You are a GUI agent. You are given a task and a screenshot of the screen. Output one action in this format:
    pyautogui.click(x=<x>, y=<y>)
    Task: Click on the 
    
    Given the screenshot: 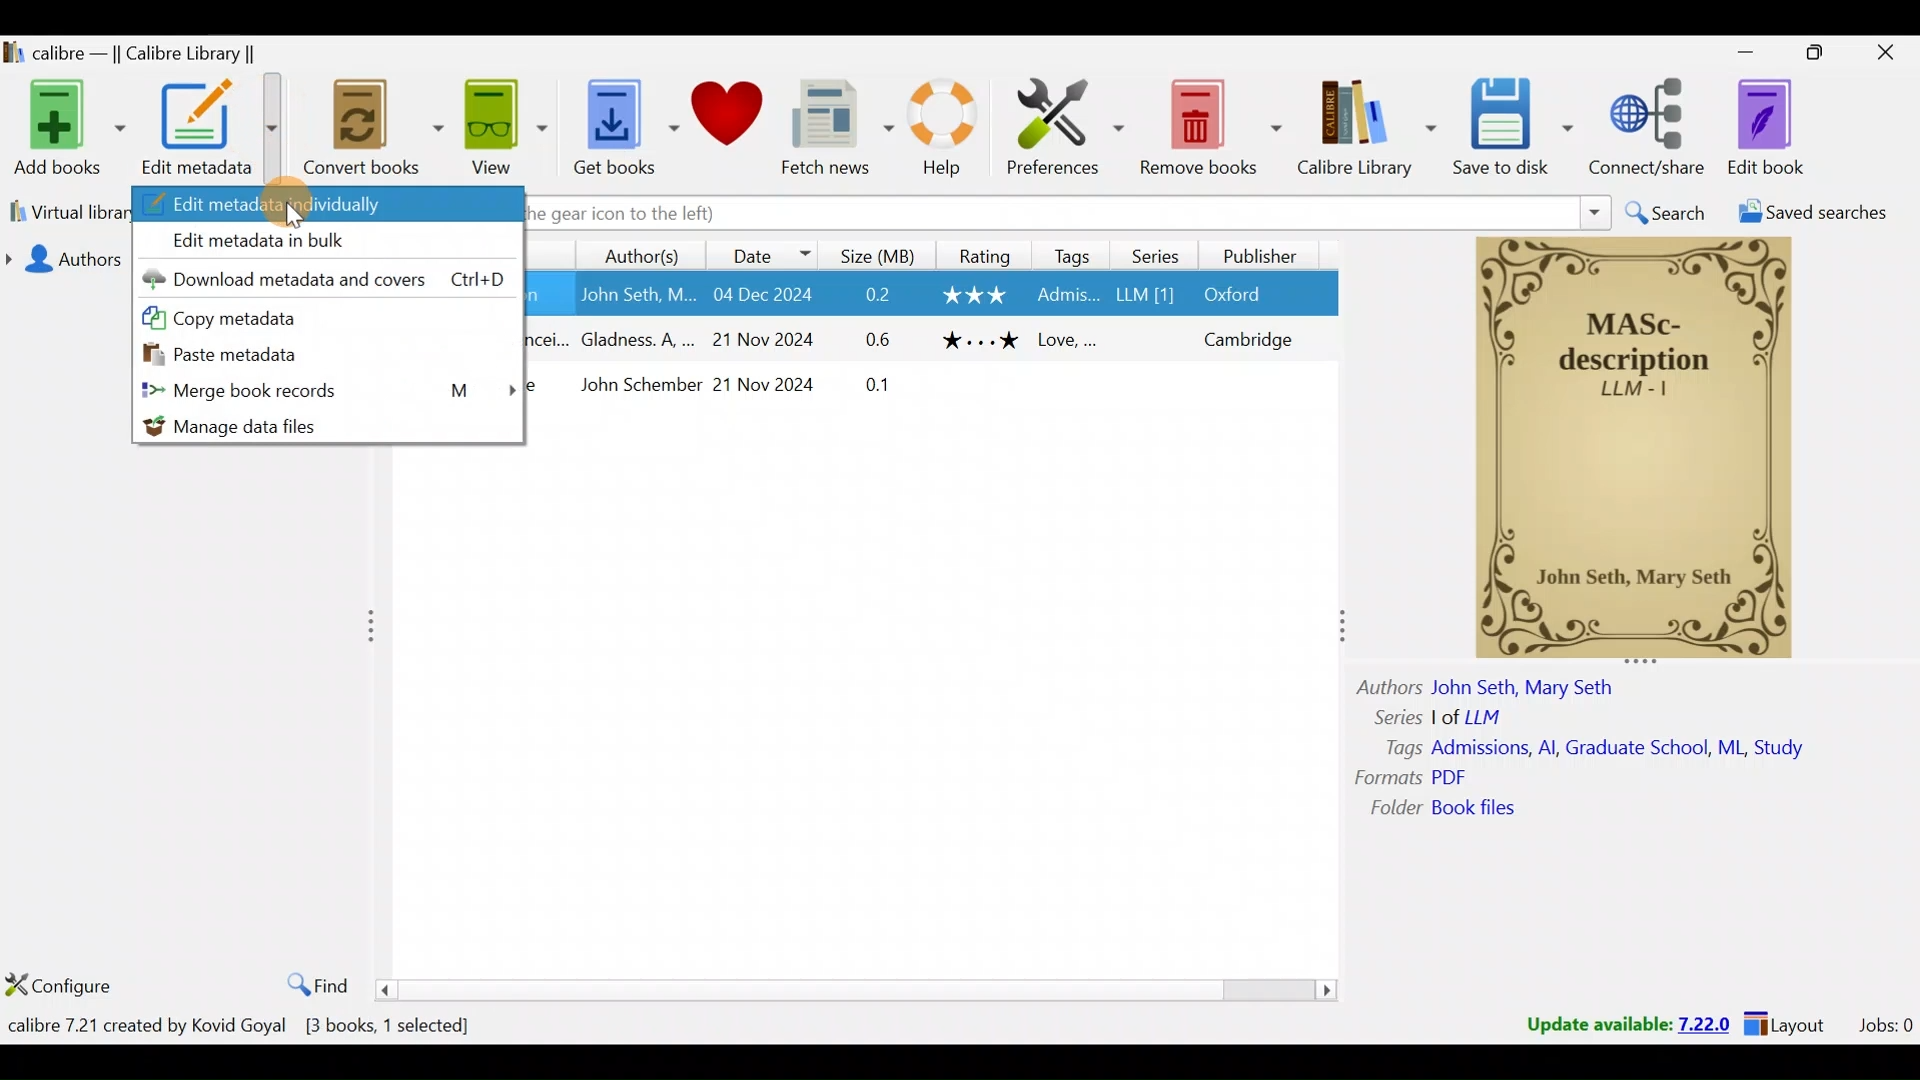 What is the action you would take?
    pyautogui.click(x=1392, y=718)
    